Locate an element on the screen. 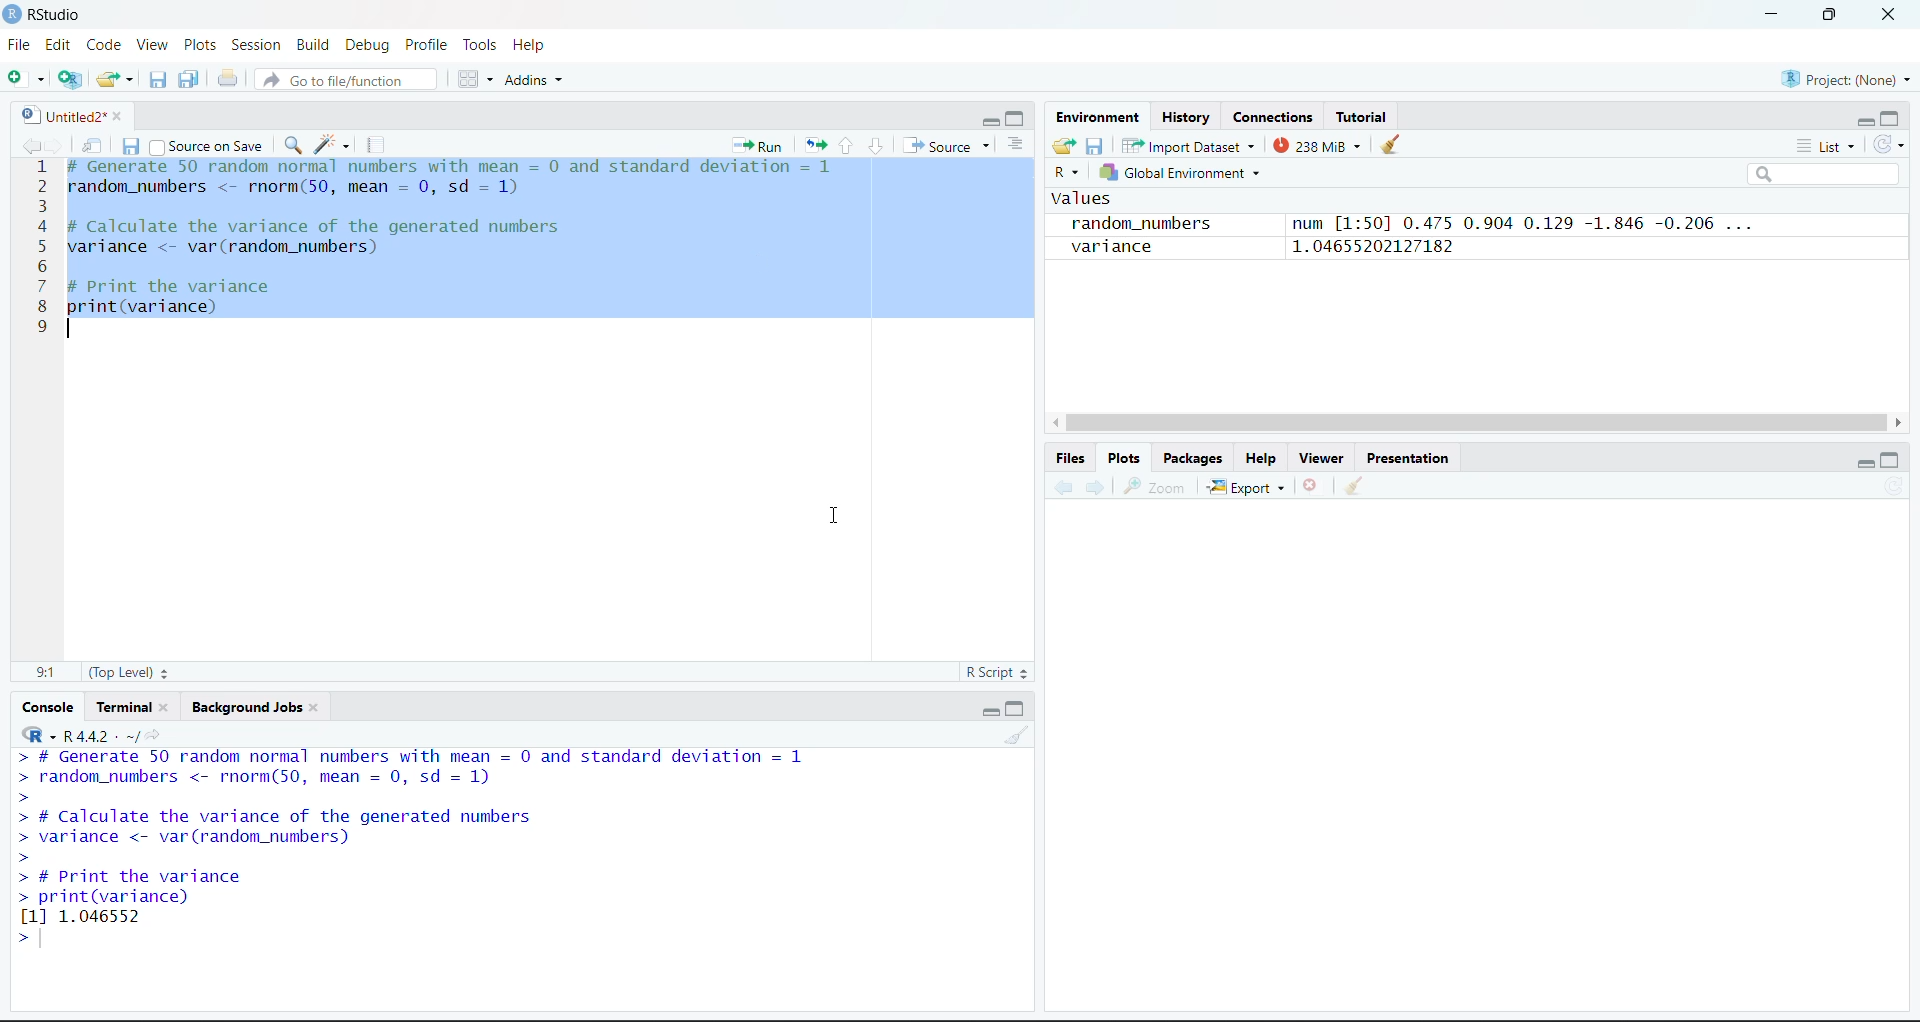  Console is located at coordinates (48, 708).